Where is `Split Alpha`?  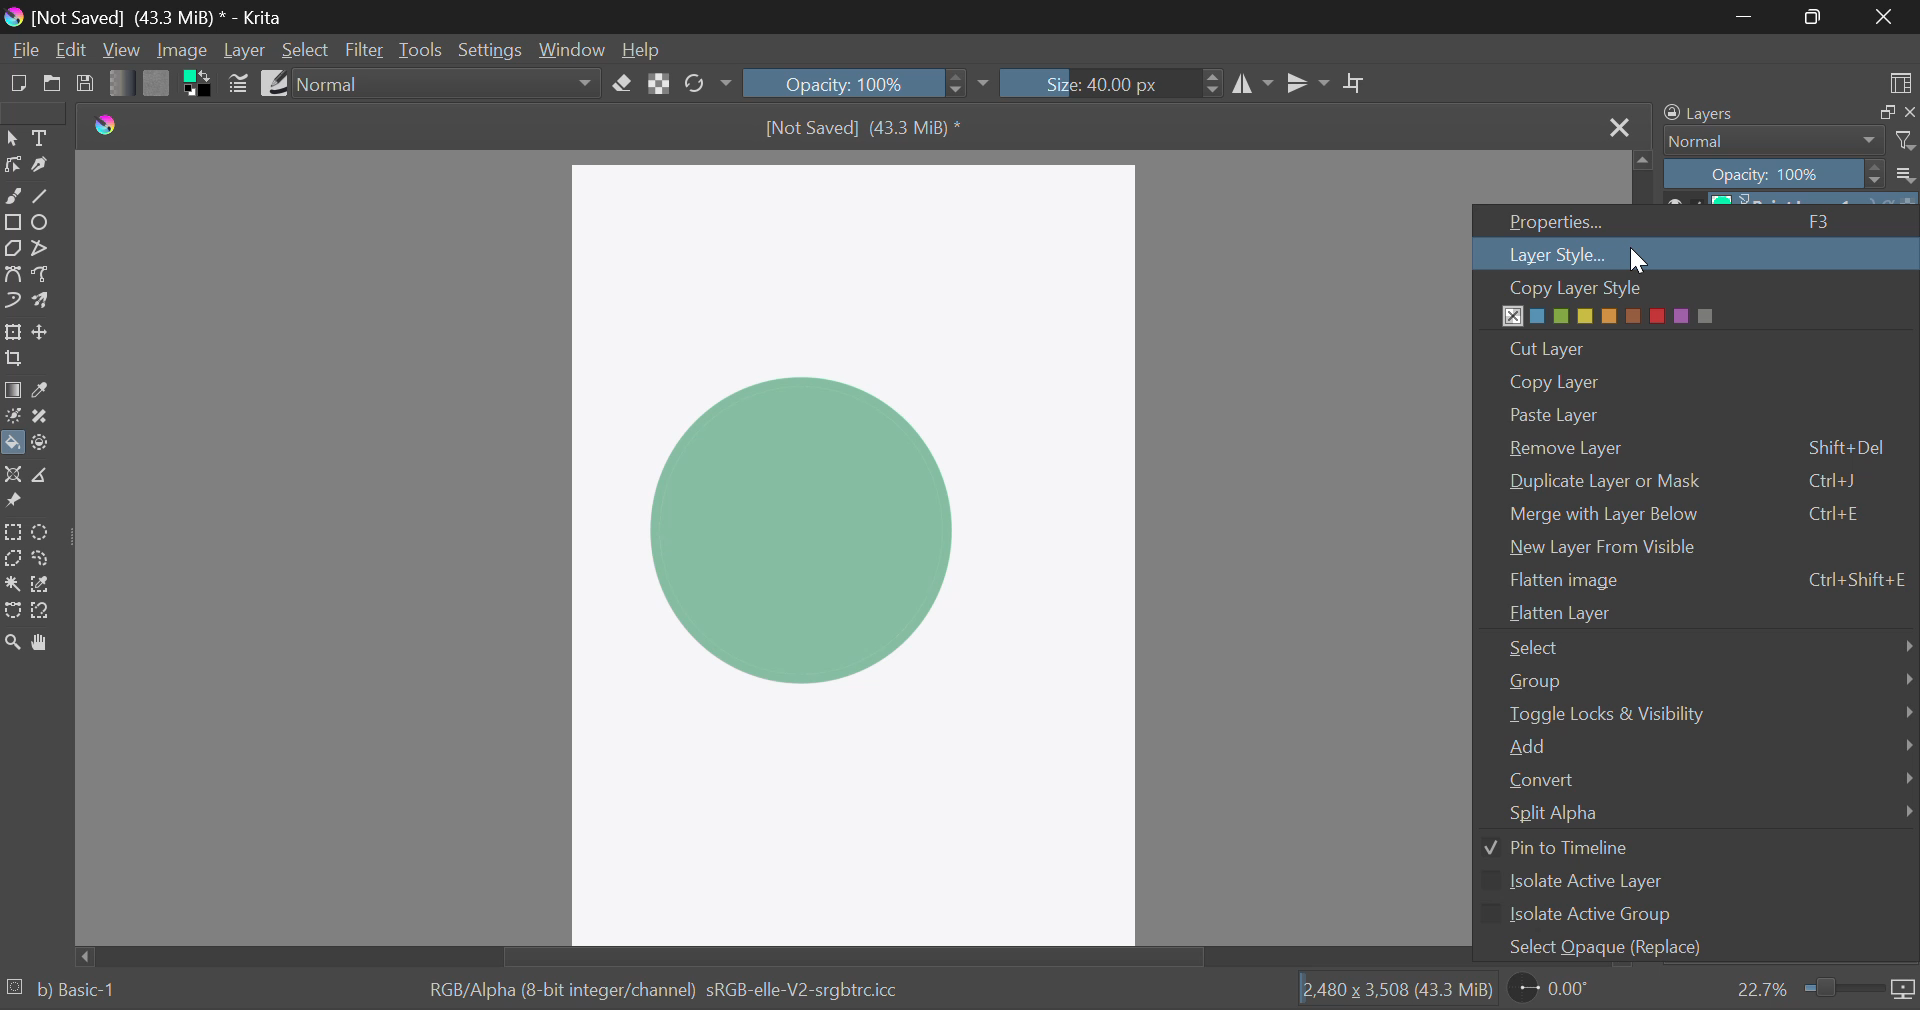 Split Alpha is located at coordinates (1704, 812).